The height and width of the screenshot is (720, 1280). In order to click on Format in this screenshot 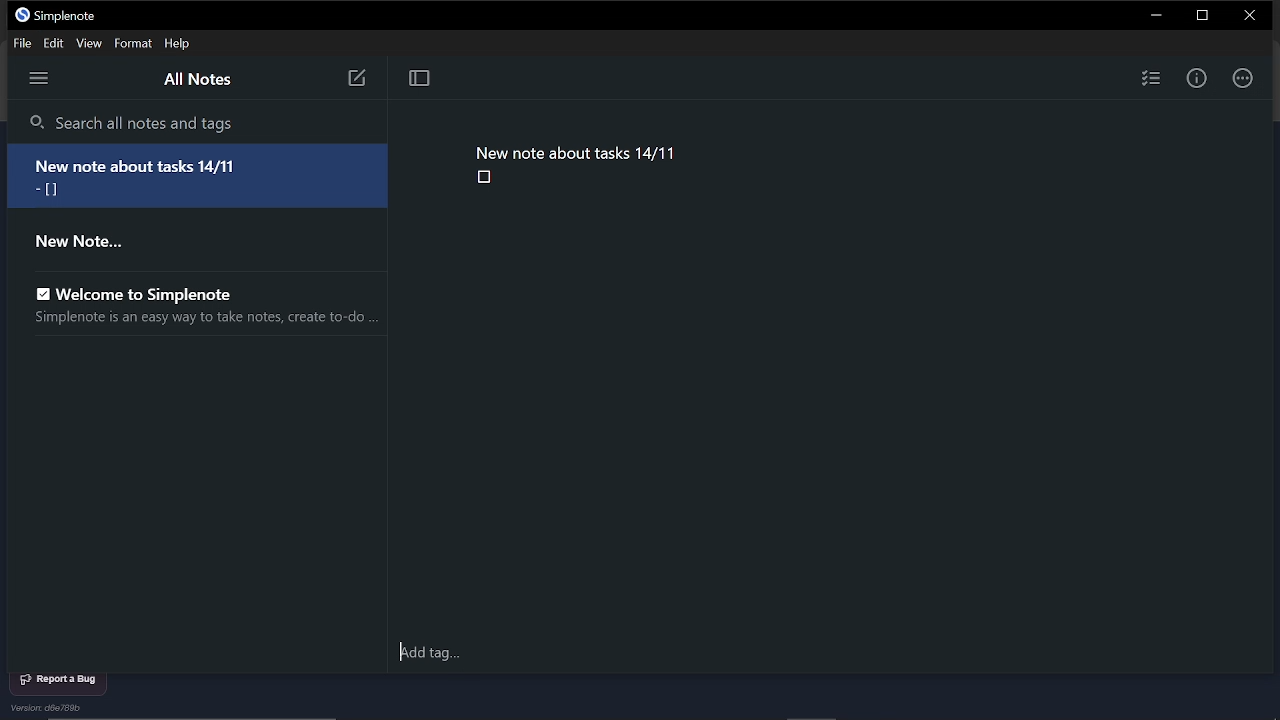, I will do `click(132, 44)`.